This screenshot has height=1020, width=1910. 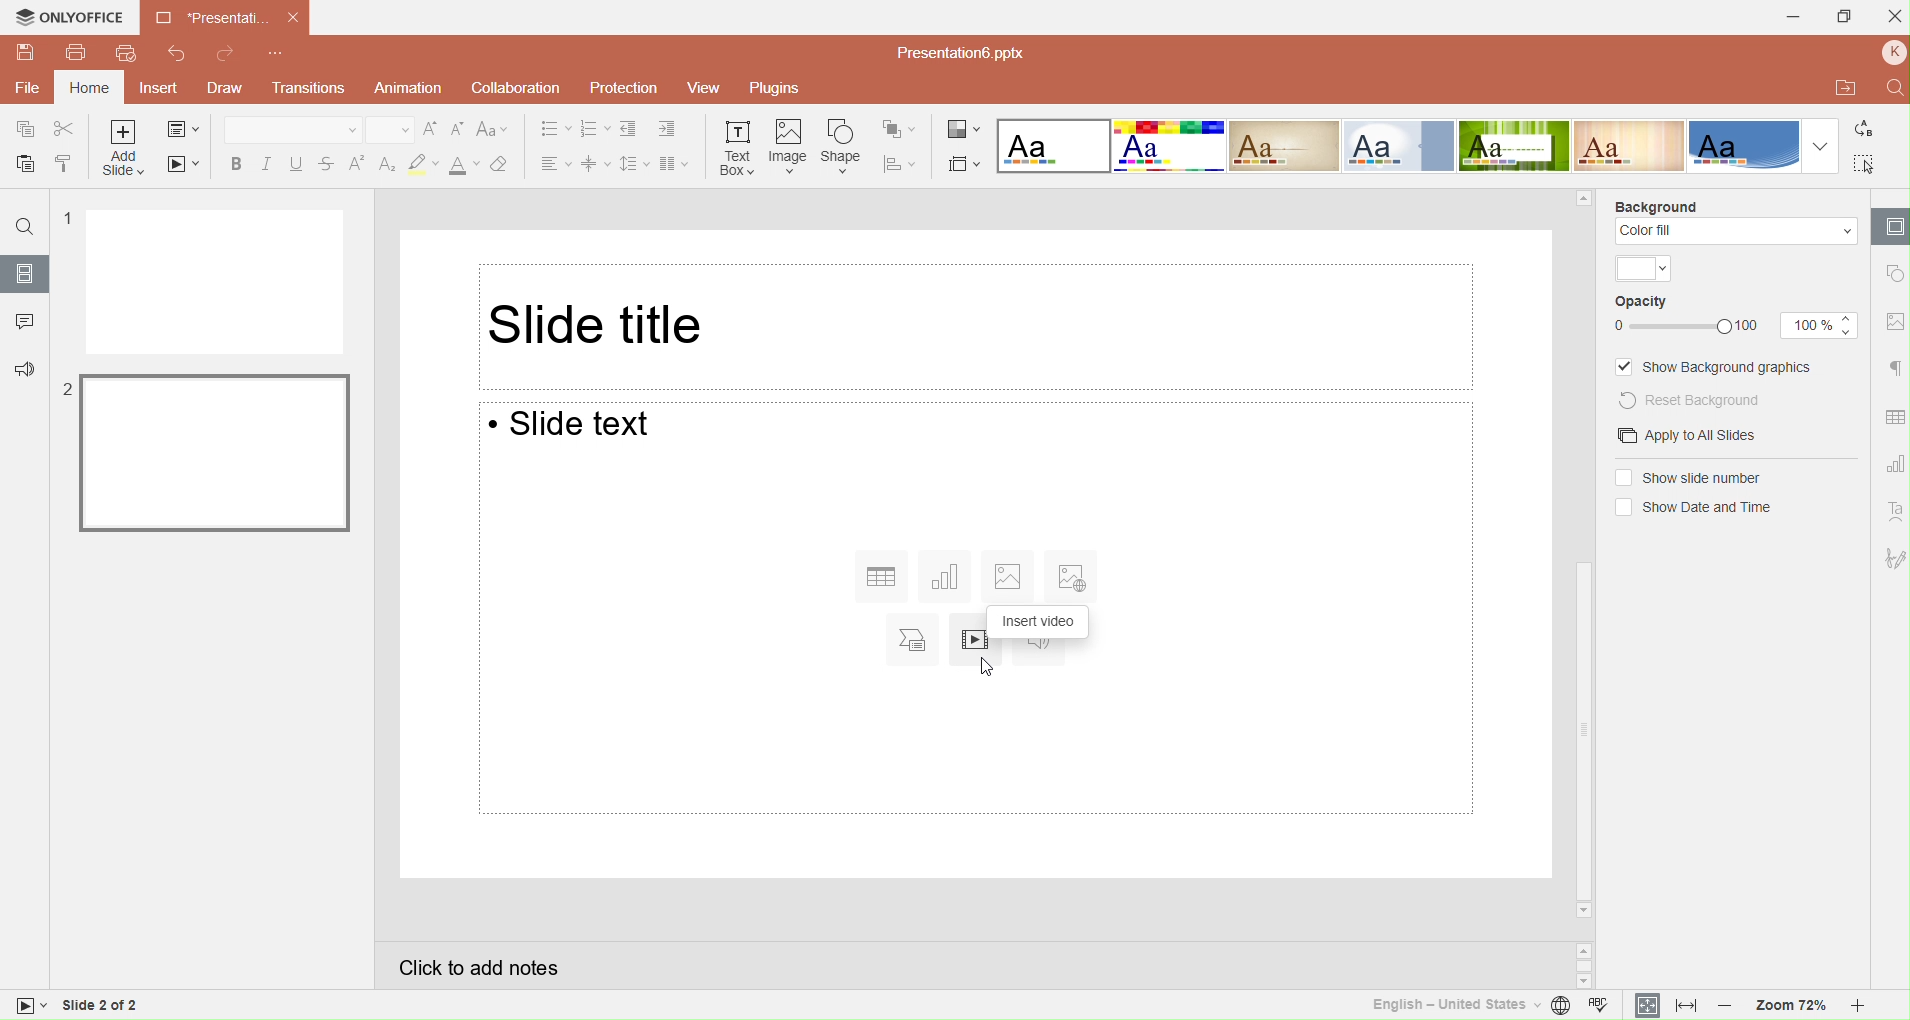 What do you see at coordinates (390, 129) in the screenshot?
I see `Font size` at bounding box center [390, 129].